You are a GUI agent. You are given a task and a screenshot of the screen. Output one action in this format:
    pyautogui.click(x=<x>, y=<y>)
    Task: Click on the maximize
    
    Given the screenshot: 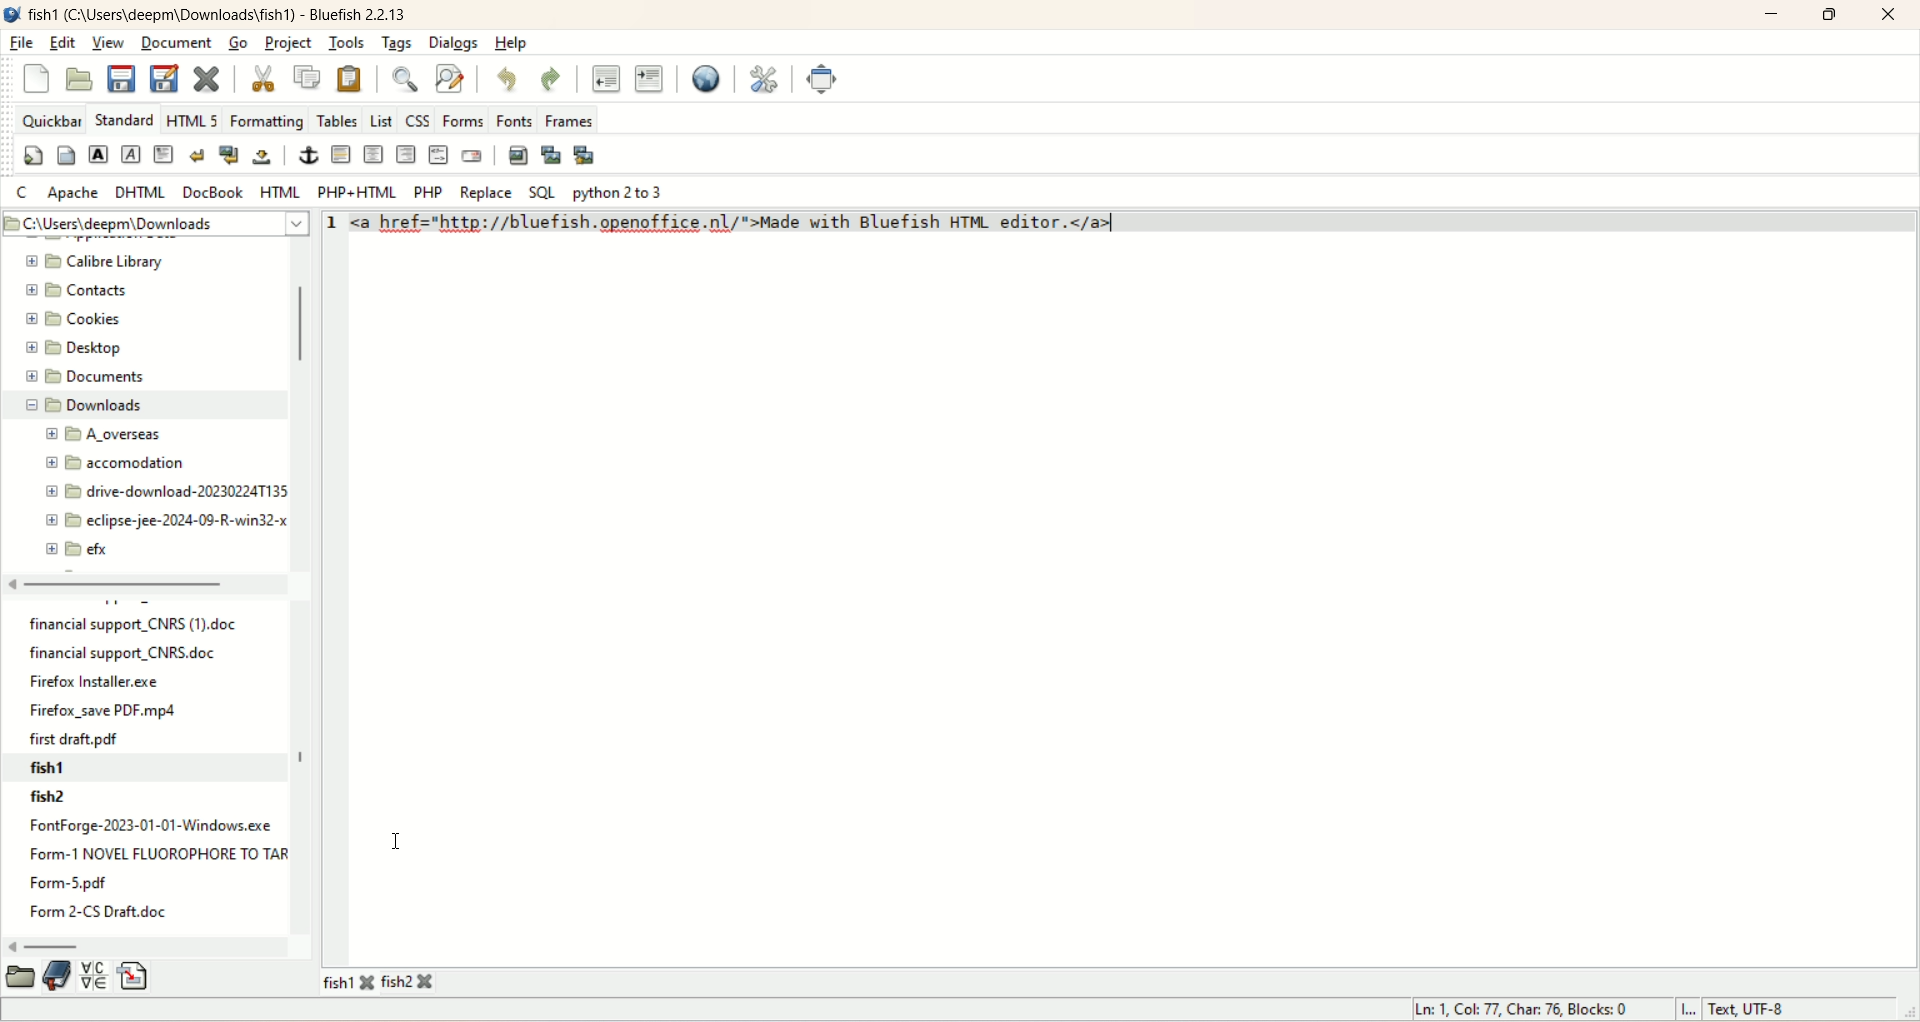 What is the action you would take?
    pyautogui.click(x=1827, y=15)
    